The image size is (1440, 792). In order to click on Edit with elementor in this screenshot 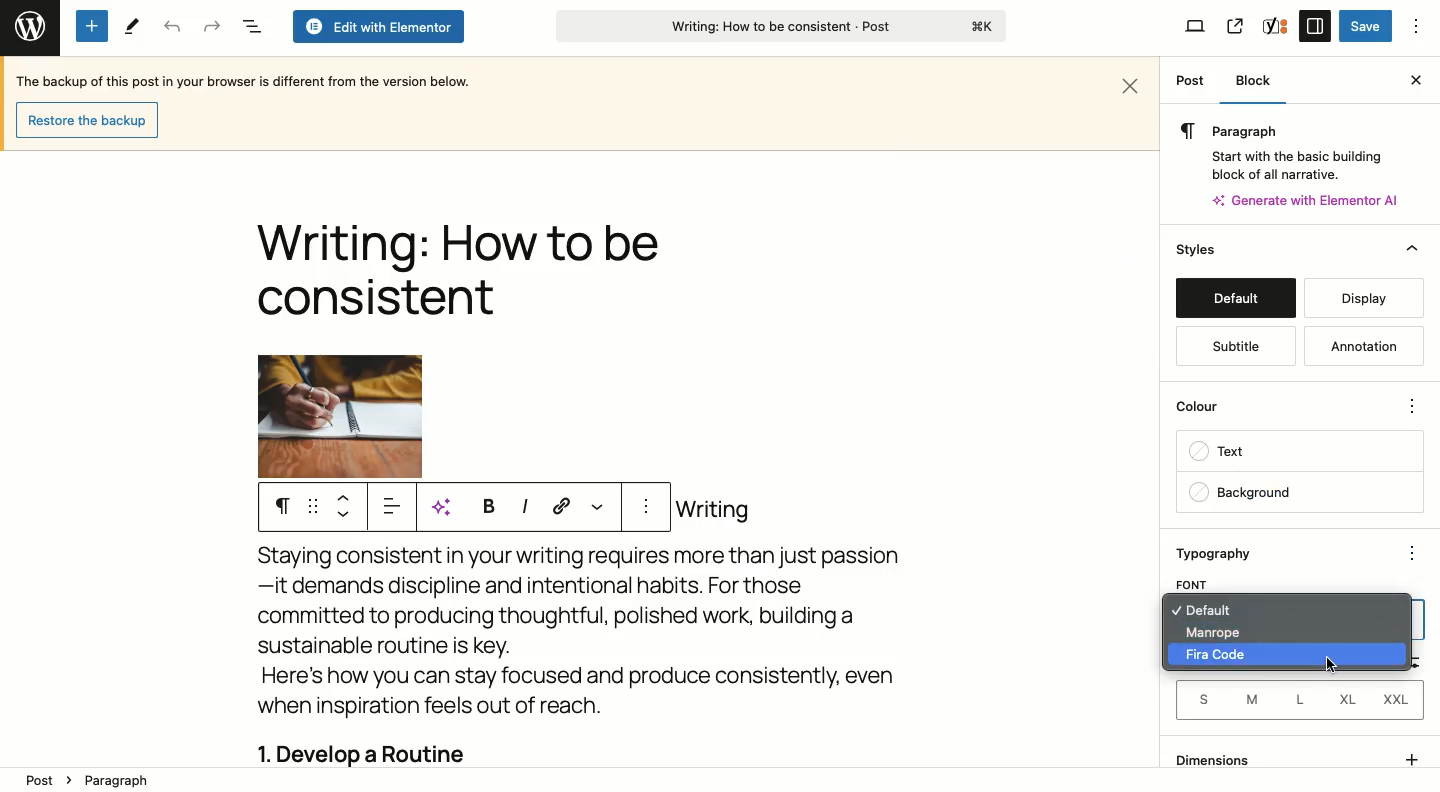, I will do `click(377, 27)`.